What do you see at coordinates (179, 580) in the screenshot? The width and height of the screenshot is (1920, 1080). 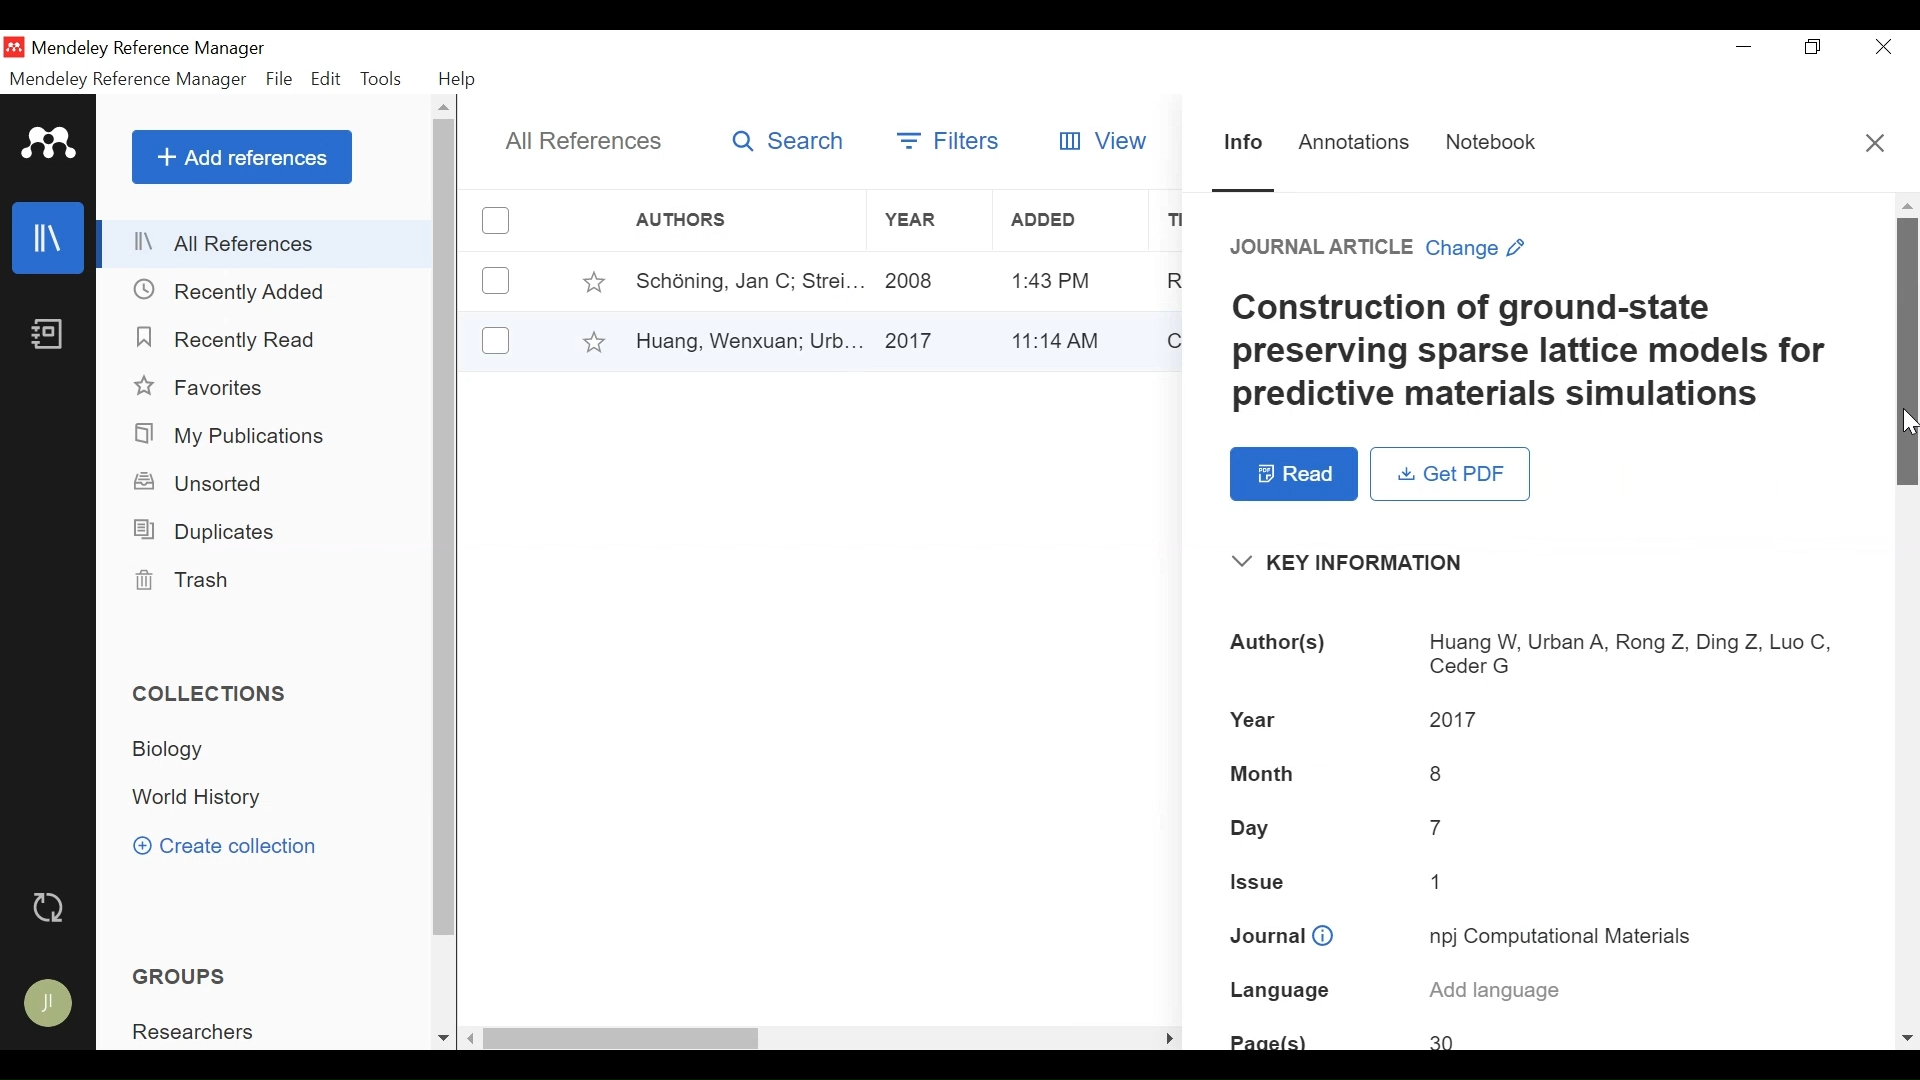 I see `Trash` at bounding box center [179, 580].